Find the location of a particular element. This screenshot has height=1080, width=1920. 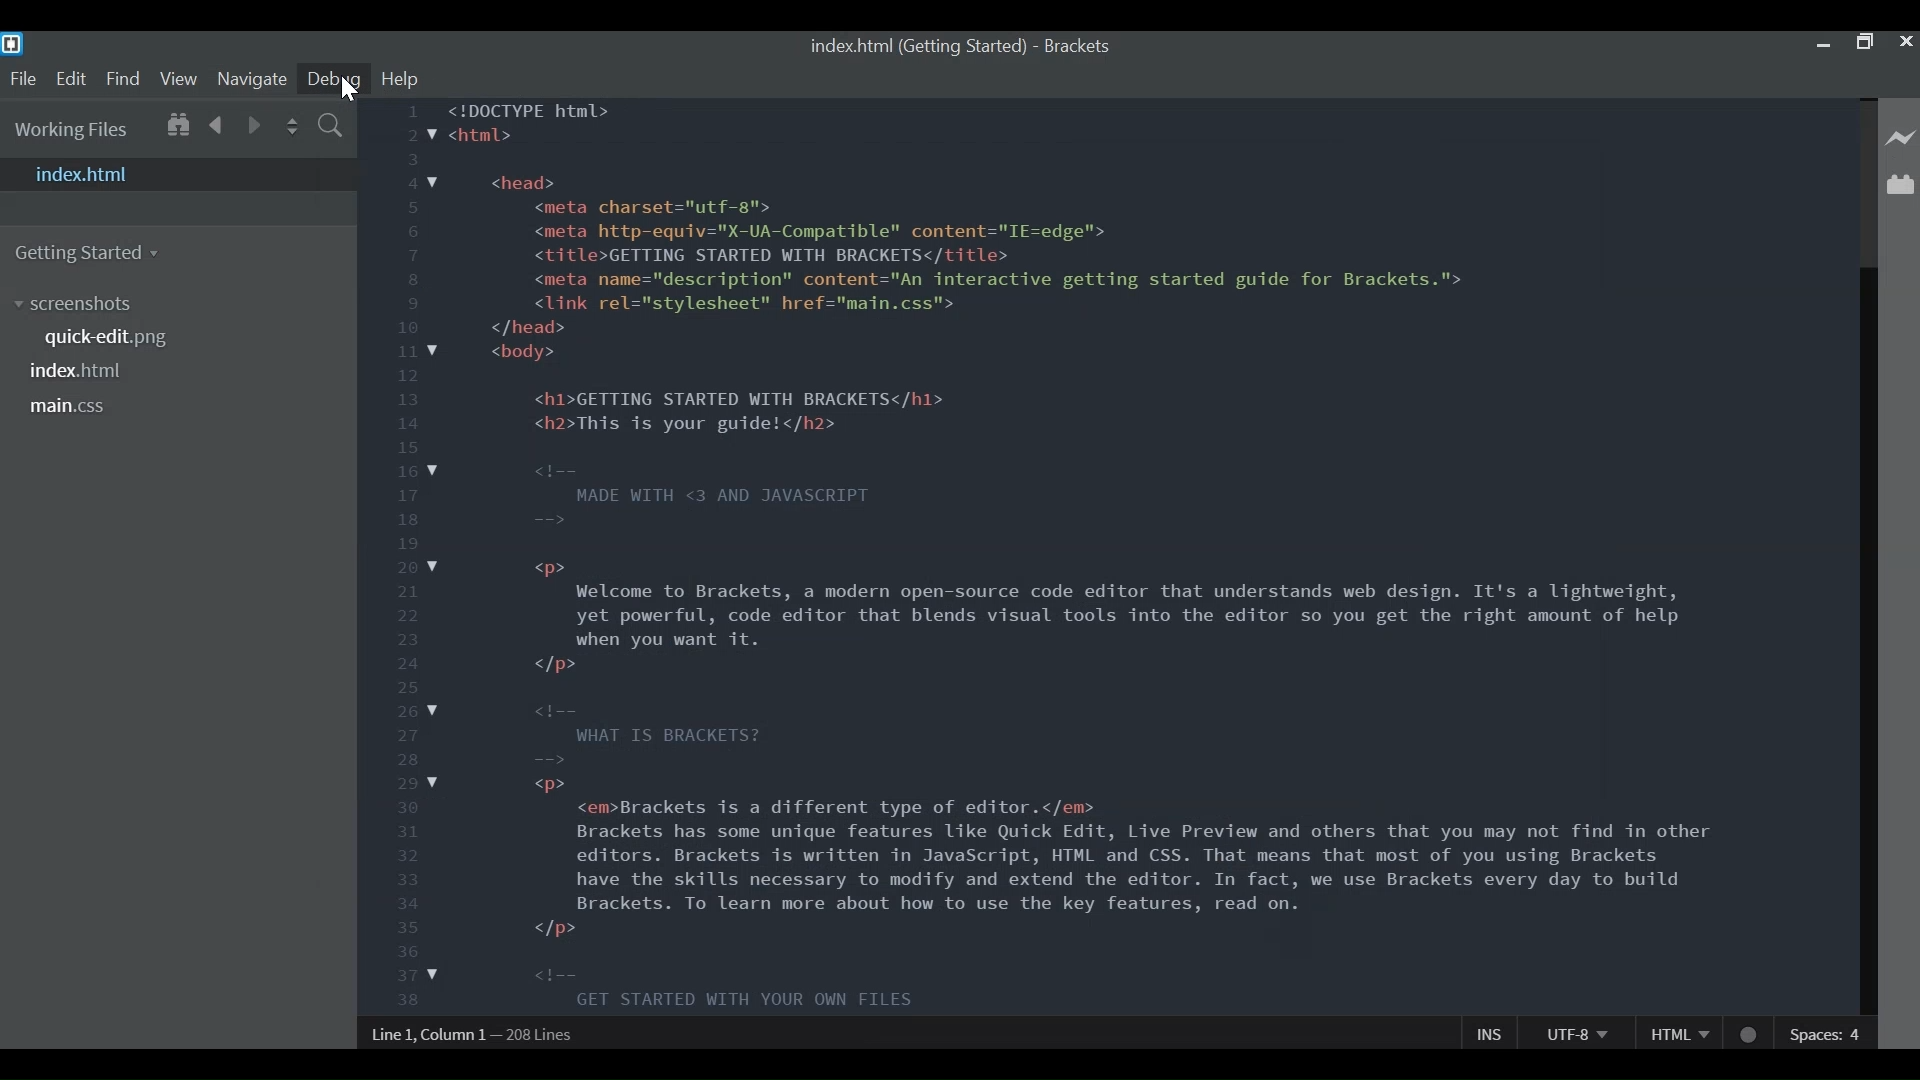

Edit is located at coordinates (71, 78).